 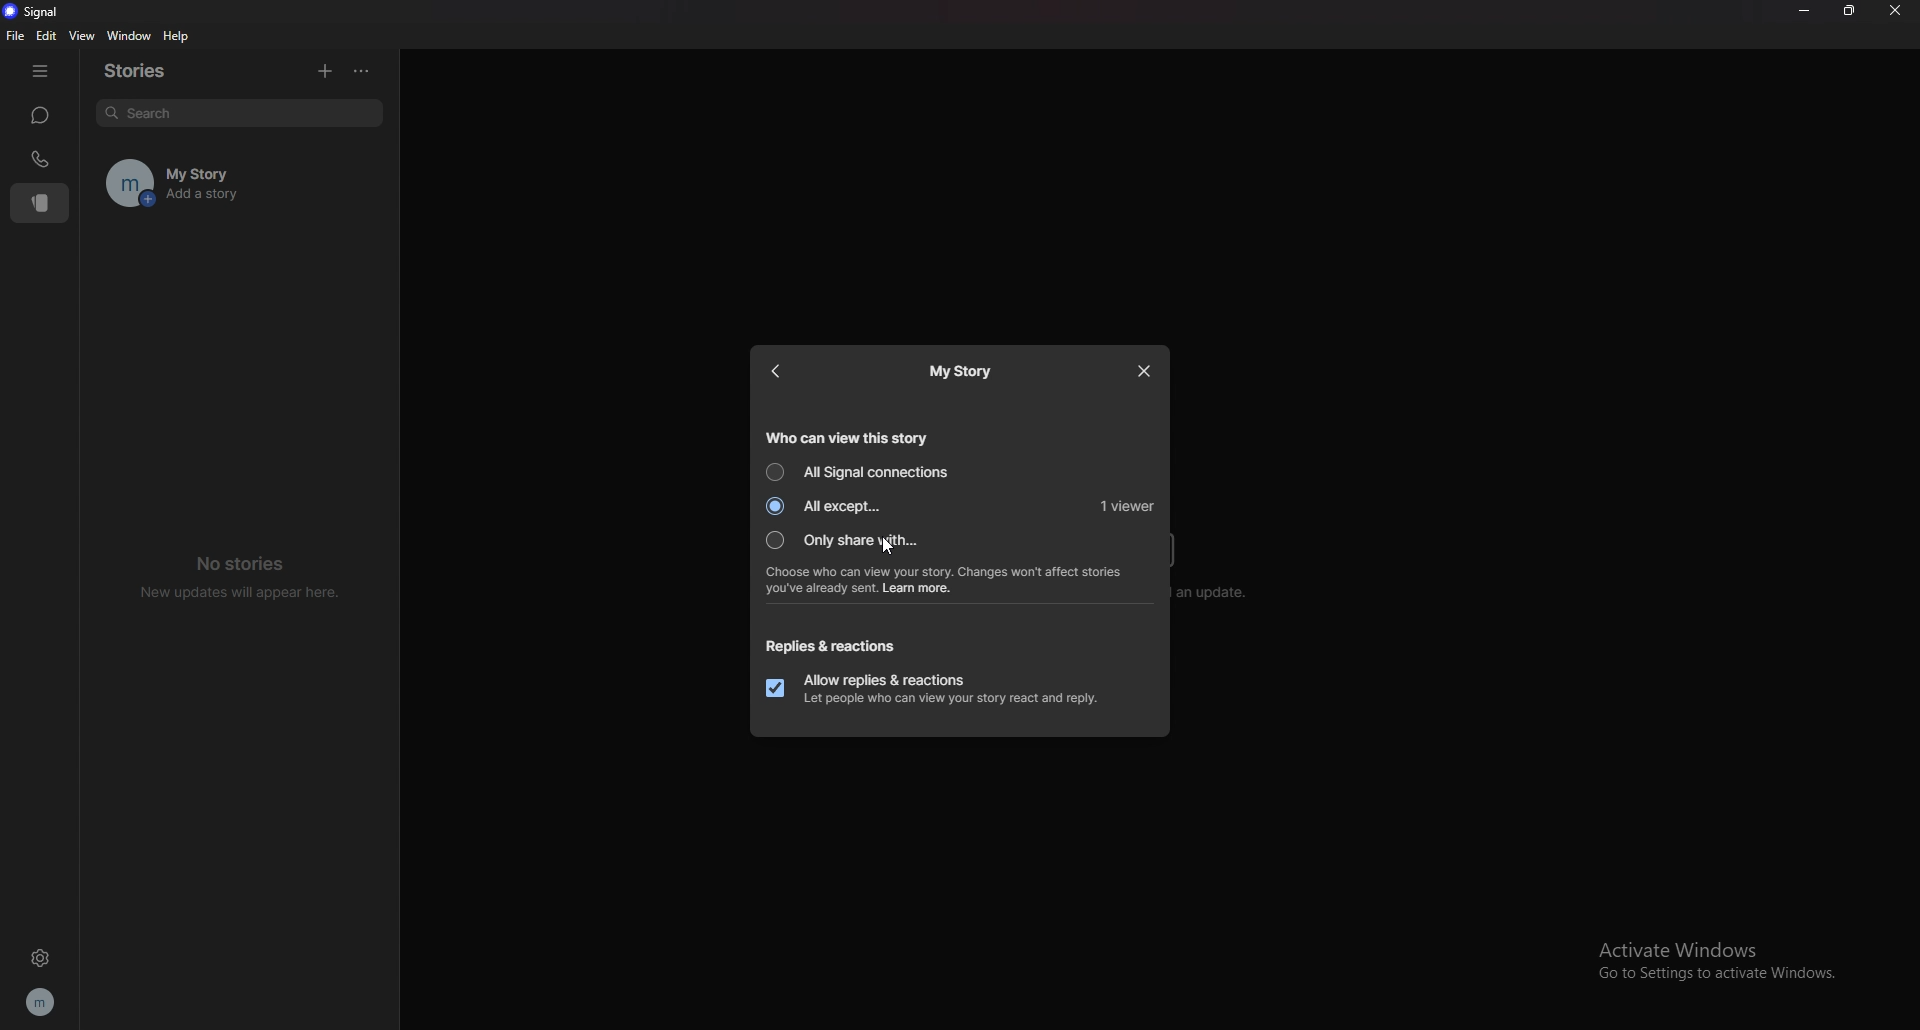 What do you see at coordinates (46, 35) in the screenshot?
I see `edit` at bounding box center [46, 35].